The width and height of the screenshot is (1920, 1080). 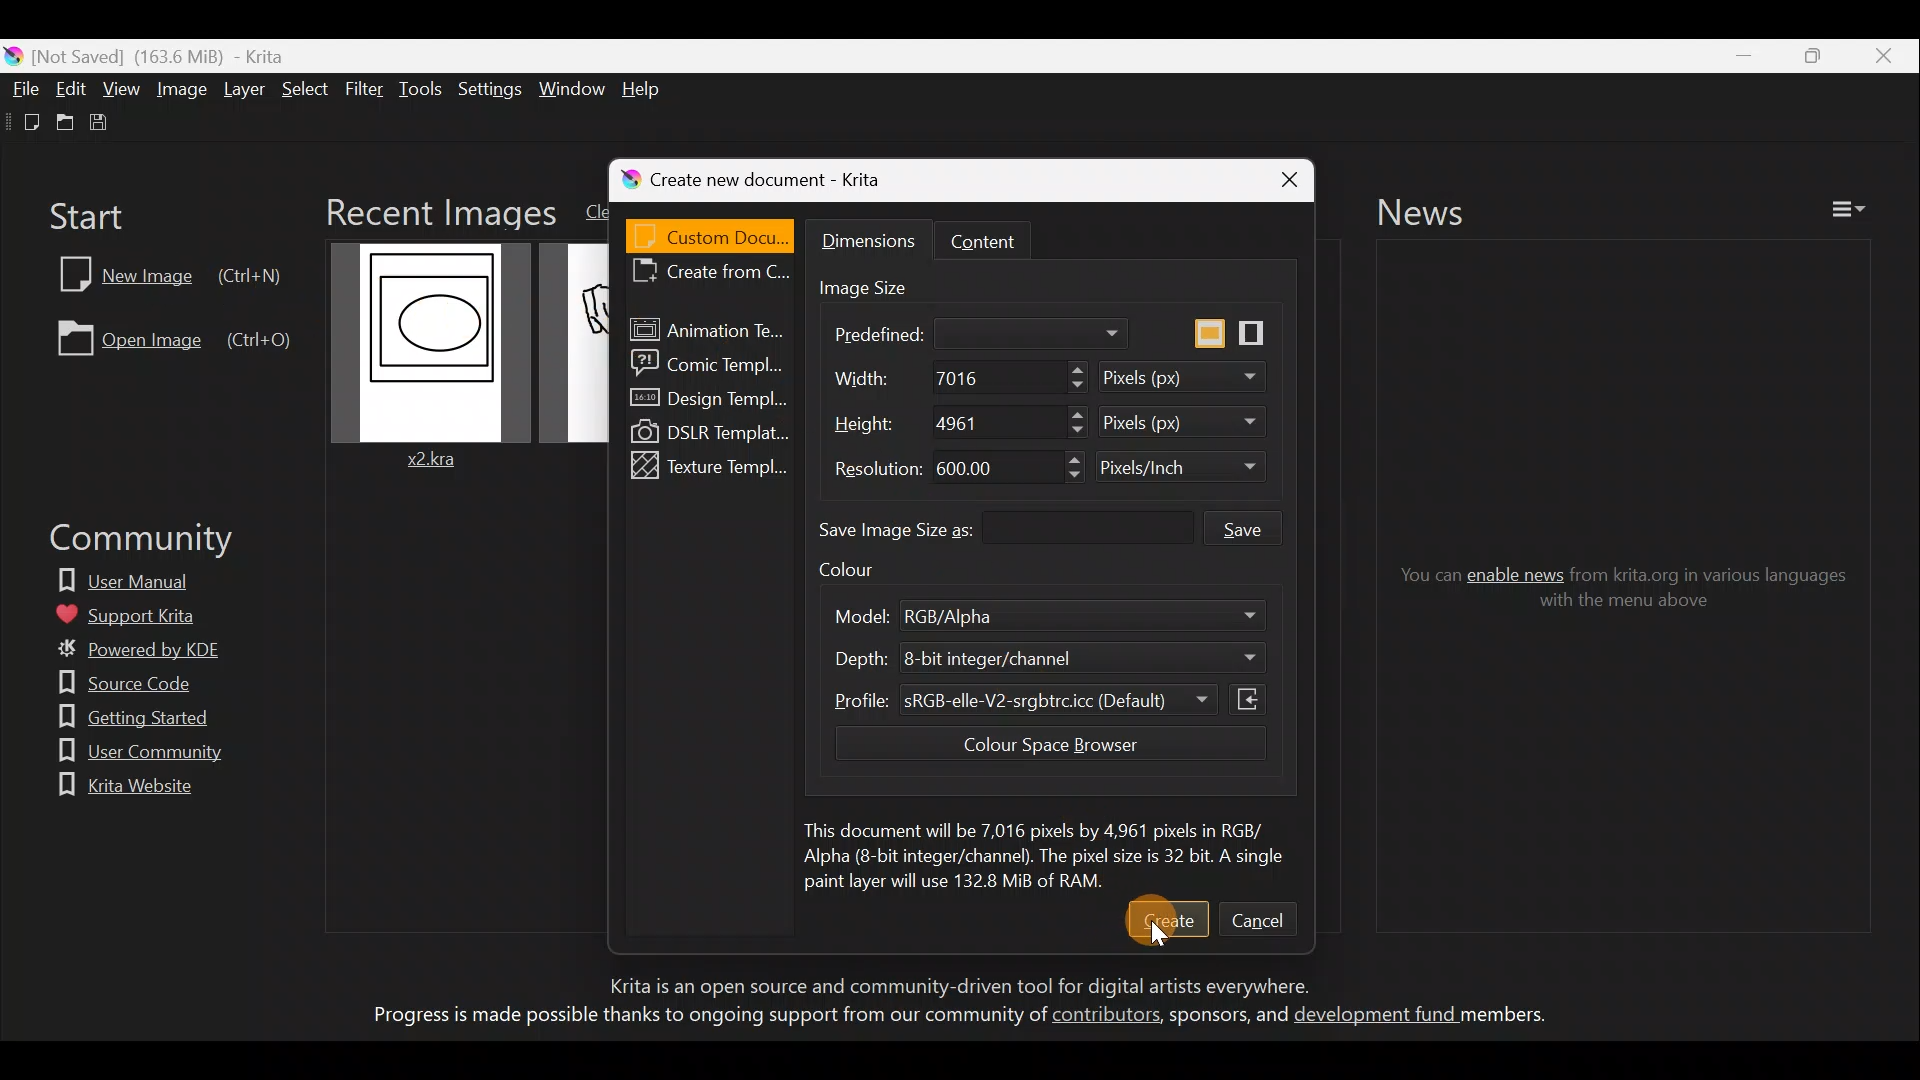 What do you see at coordinates (859, 423) in the screenshot?
I see `Height` at bounding box center [859, 423].